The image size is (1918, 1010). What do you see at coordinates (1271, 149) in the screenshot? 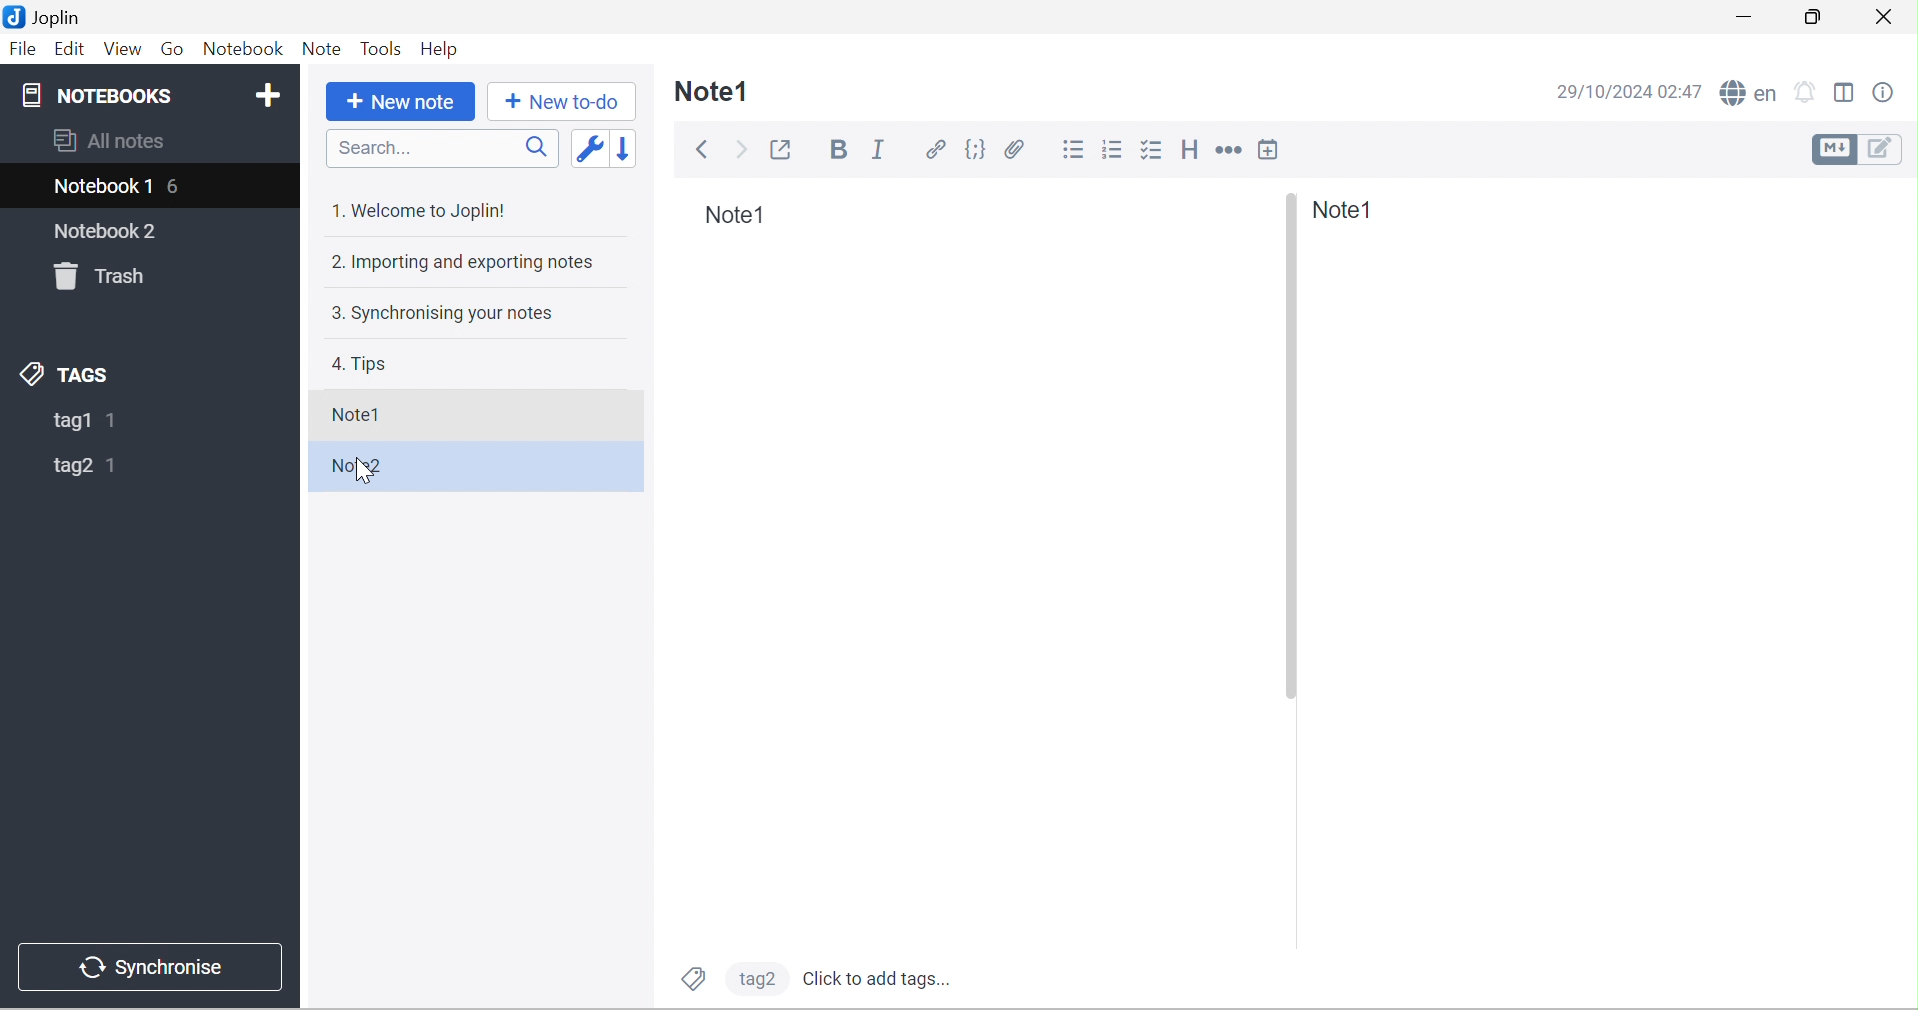
I see `Insert time` at bounding box center [1271, 149].